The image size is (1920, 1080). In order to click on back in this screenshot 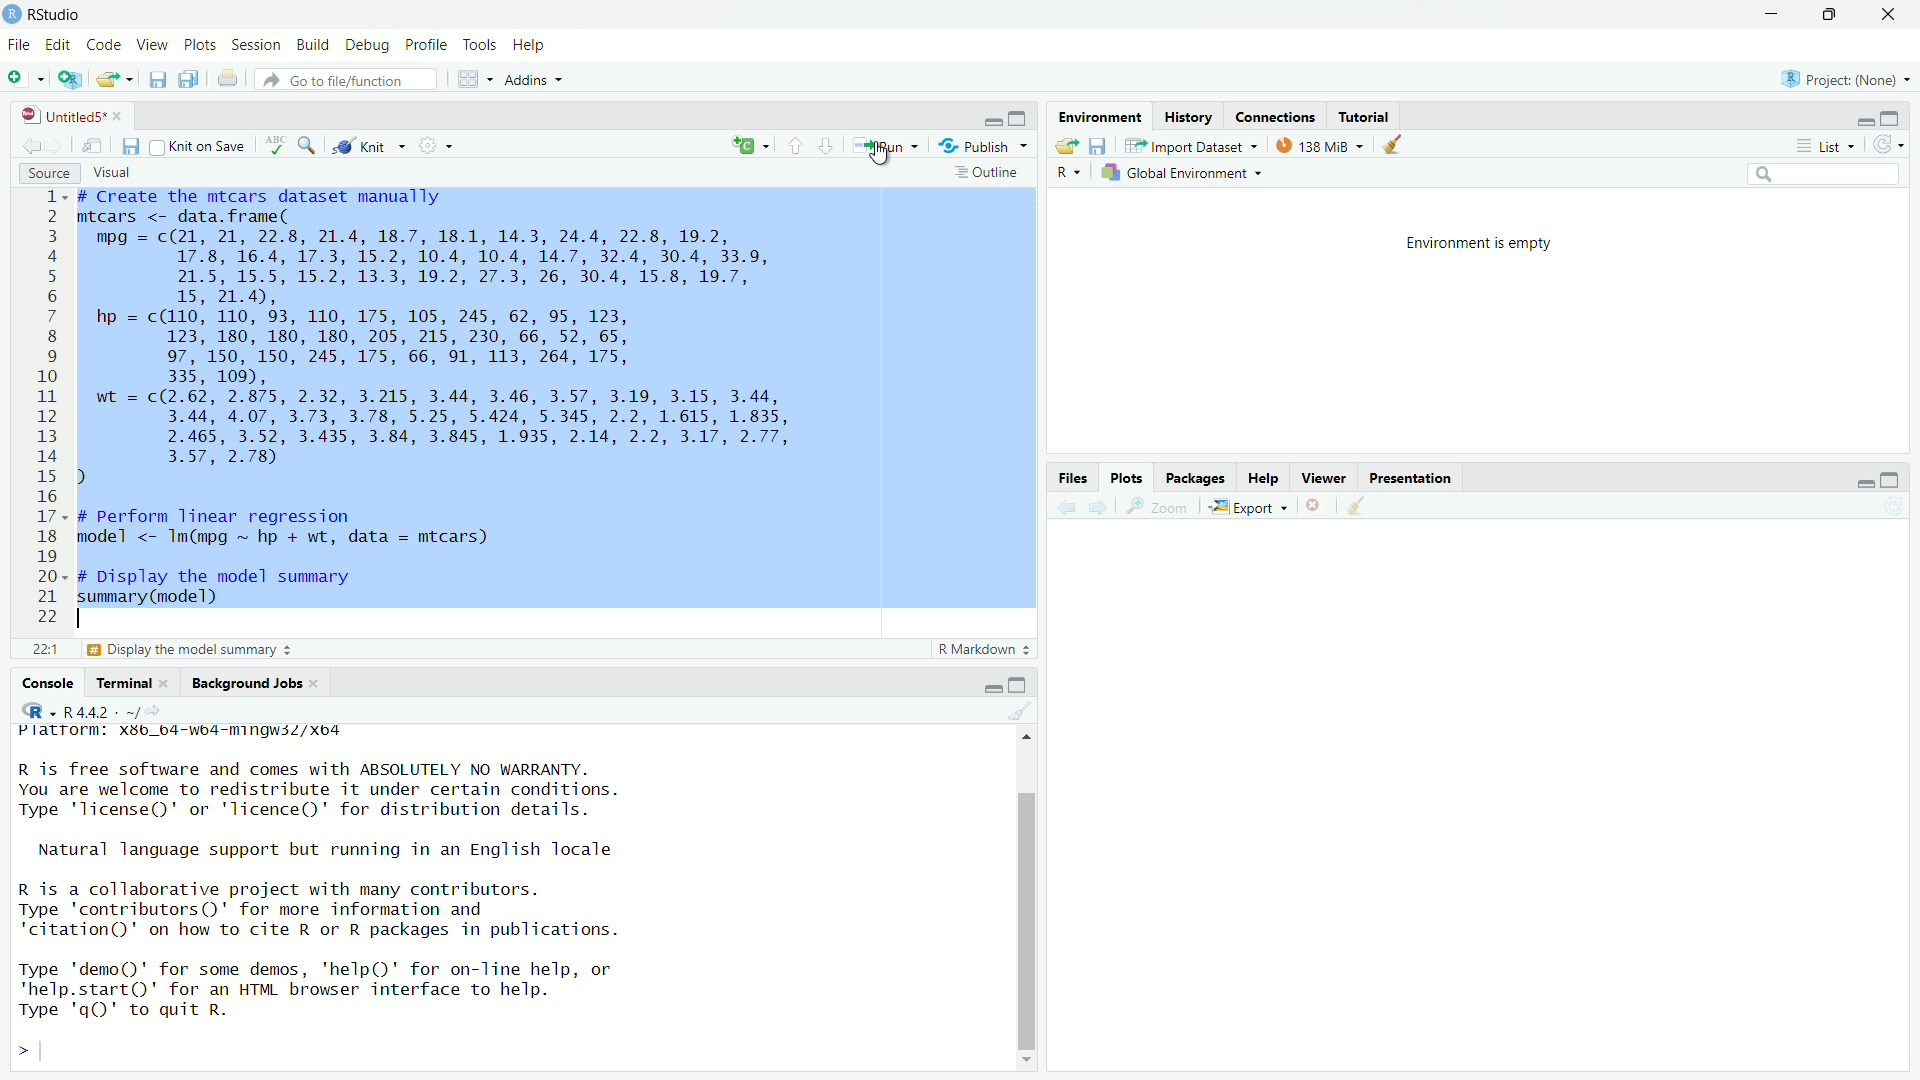, I will do `click(1071, 507)`.